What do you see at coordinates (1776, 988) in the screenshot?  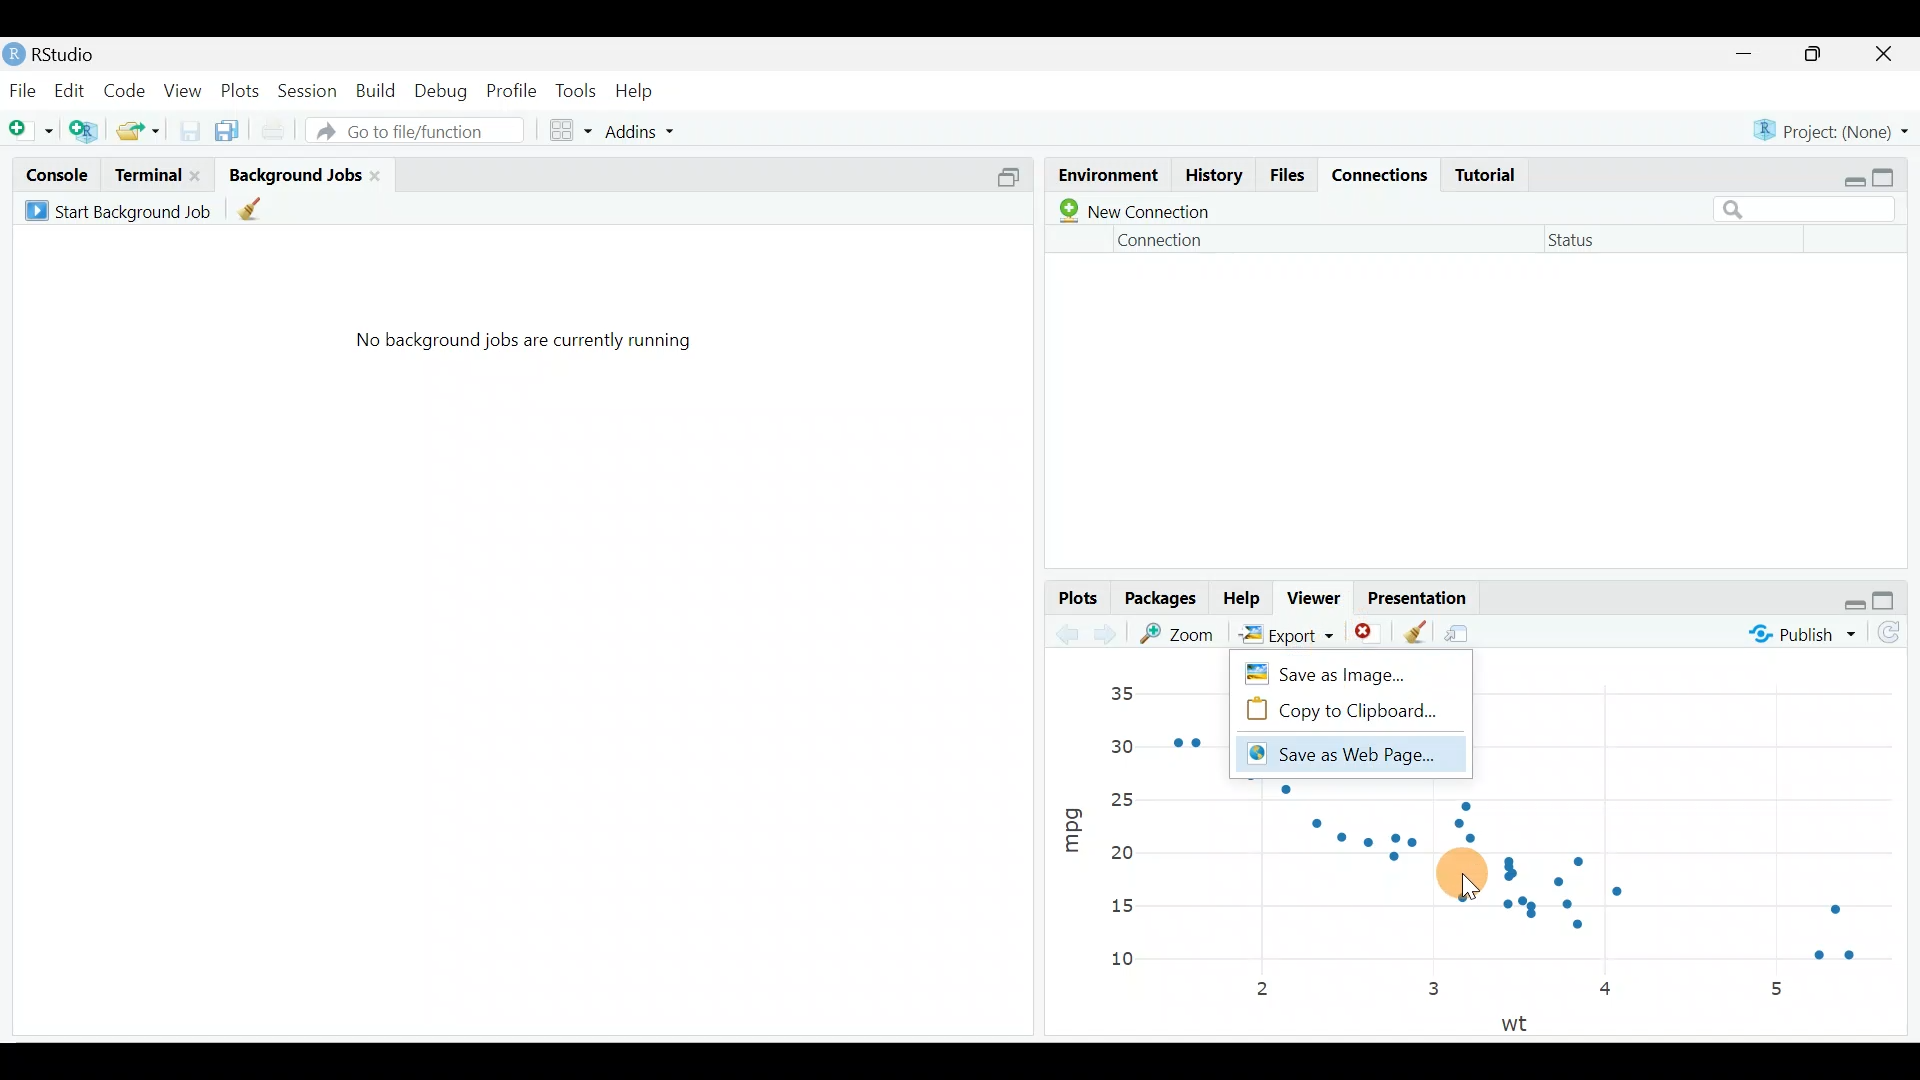 I see `5` at bounding box center [1776, 988].